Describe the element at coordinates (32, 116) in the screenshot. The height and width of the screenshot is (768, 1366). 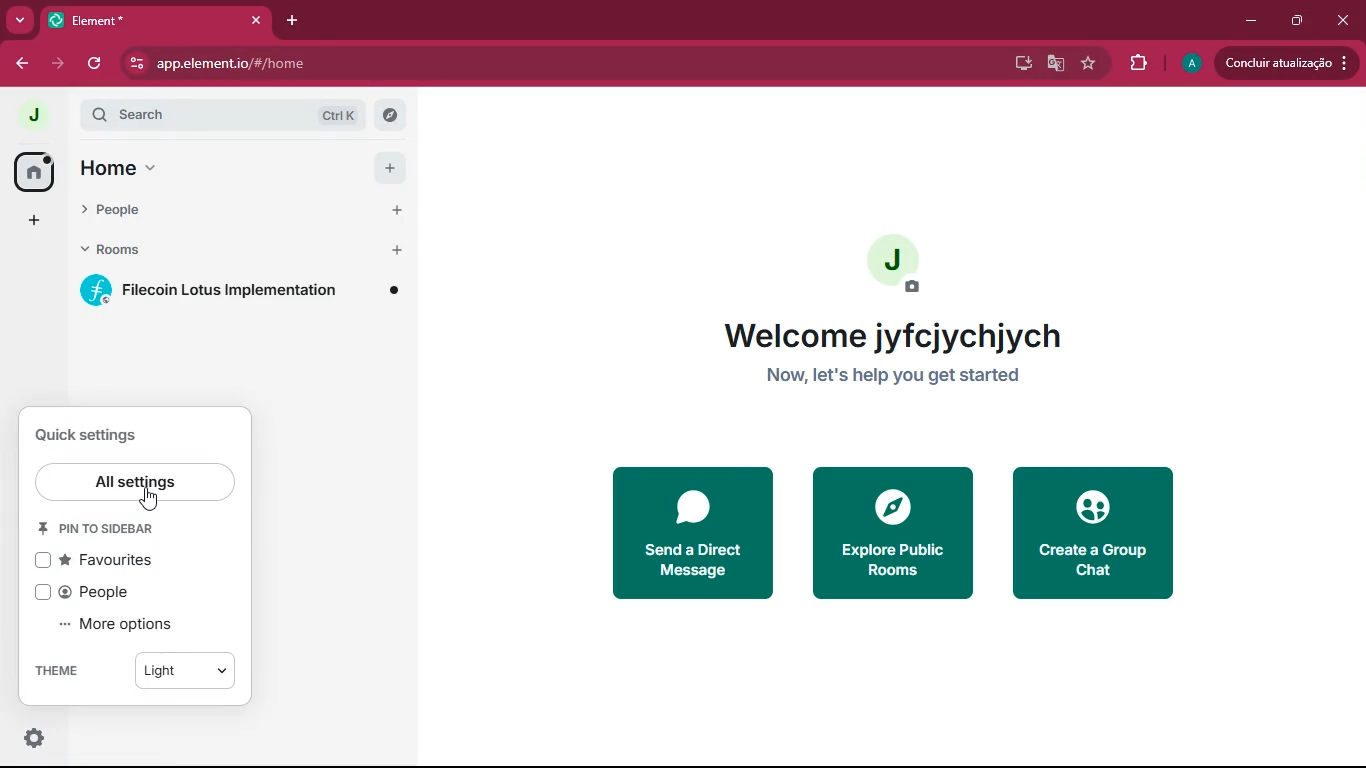
I see `j` at that location.